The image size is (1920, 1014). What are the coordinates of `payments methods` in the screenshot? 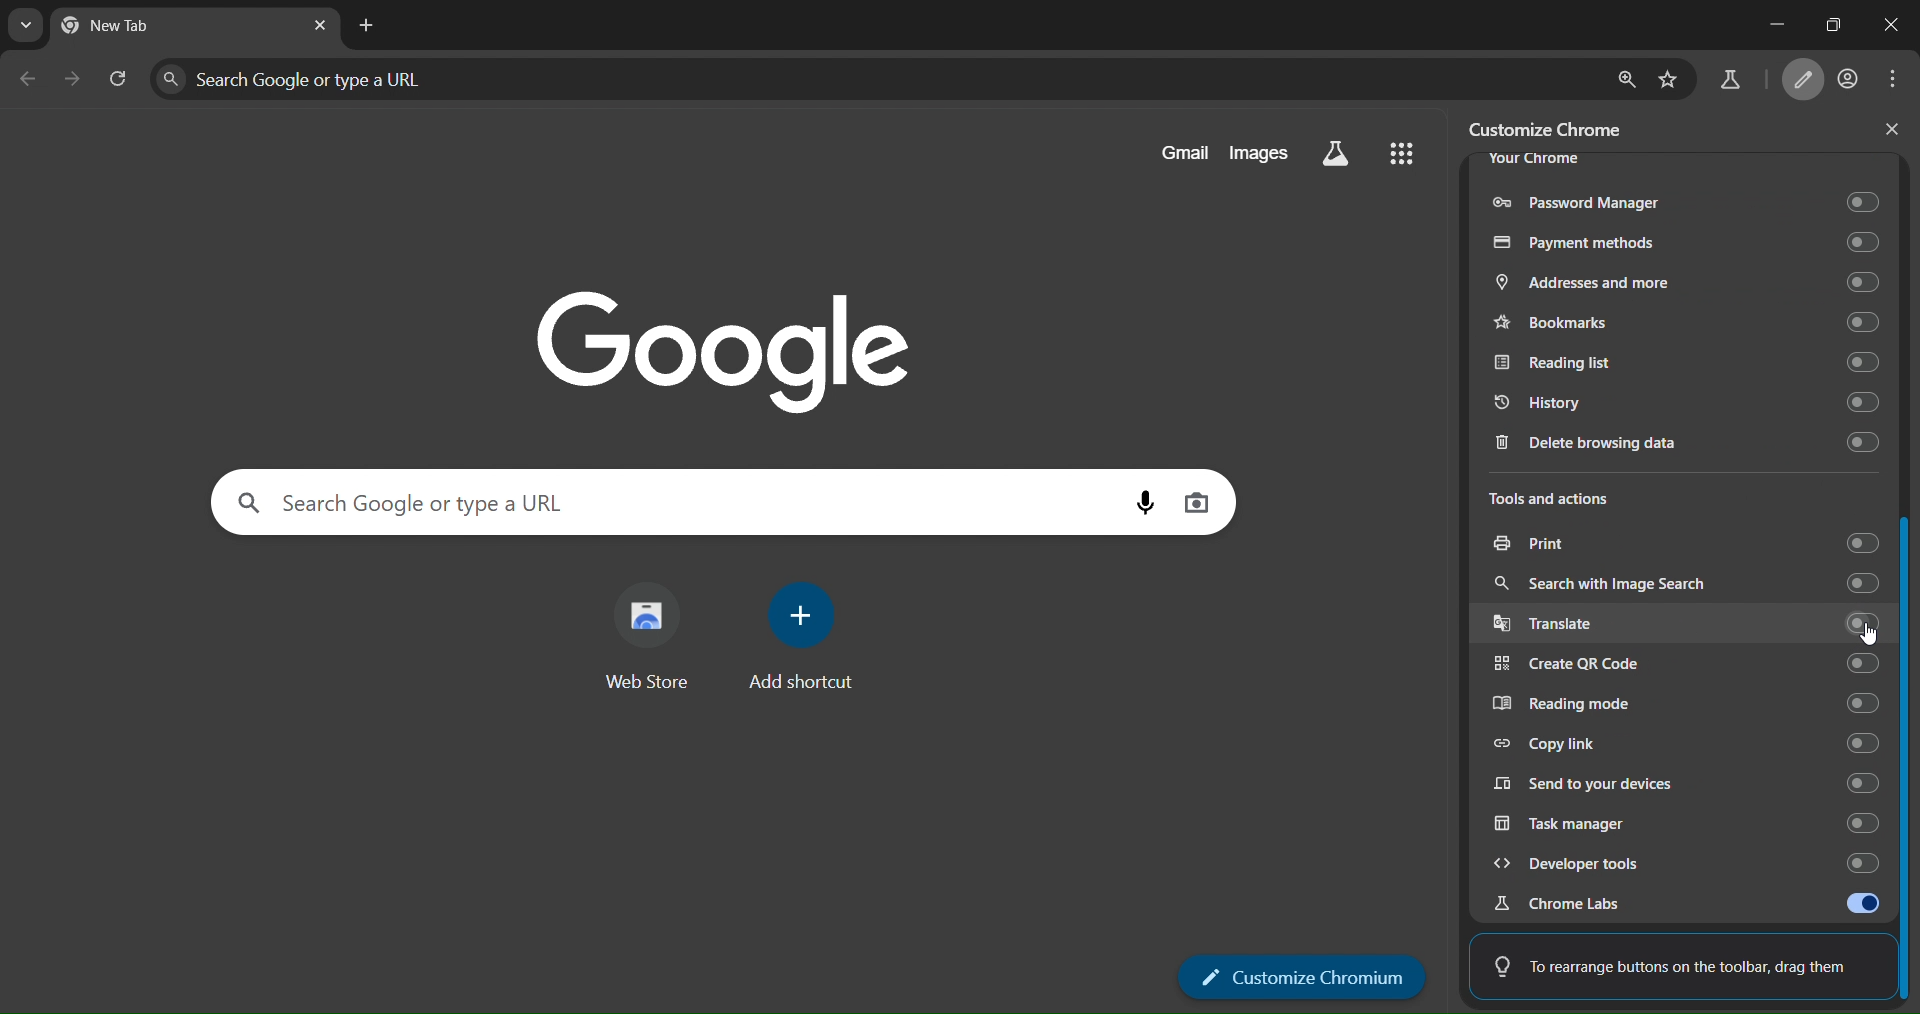 It's located at (1686, 240).